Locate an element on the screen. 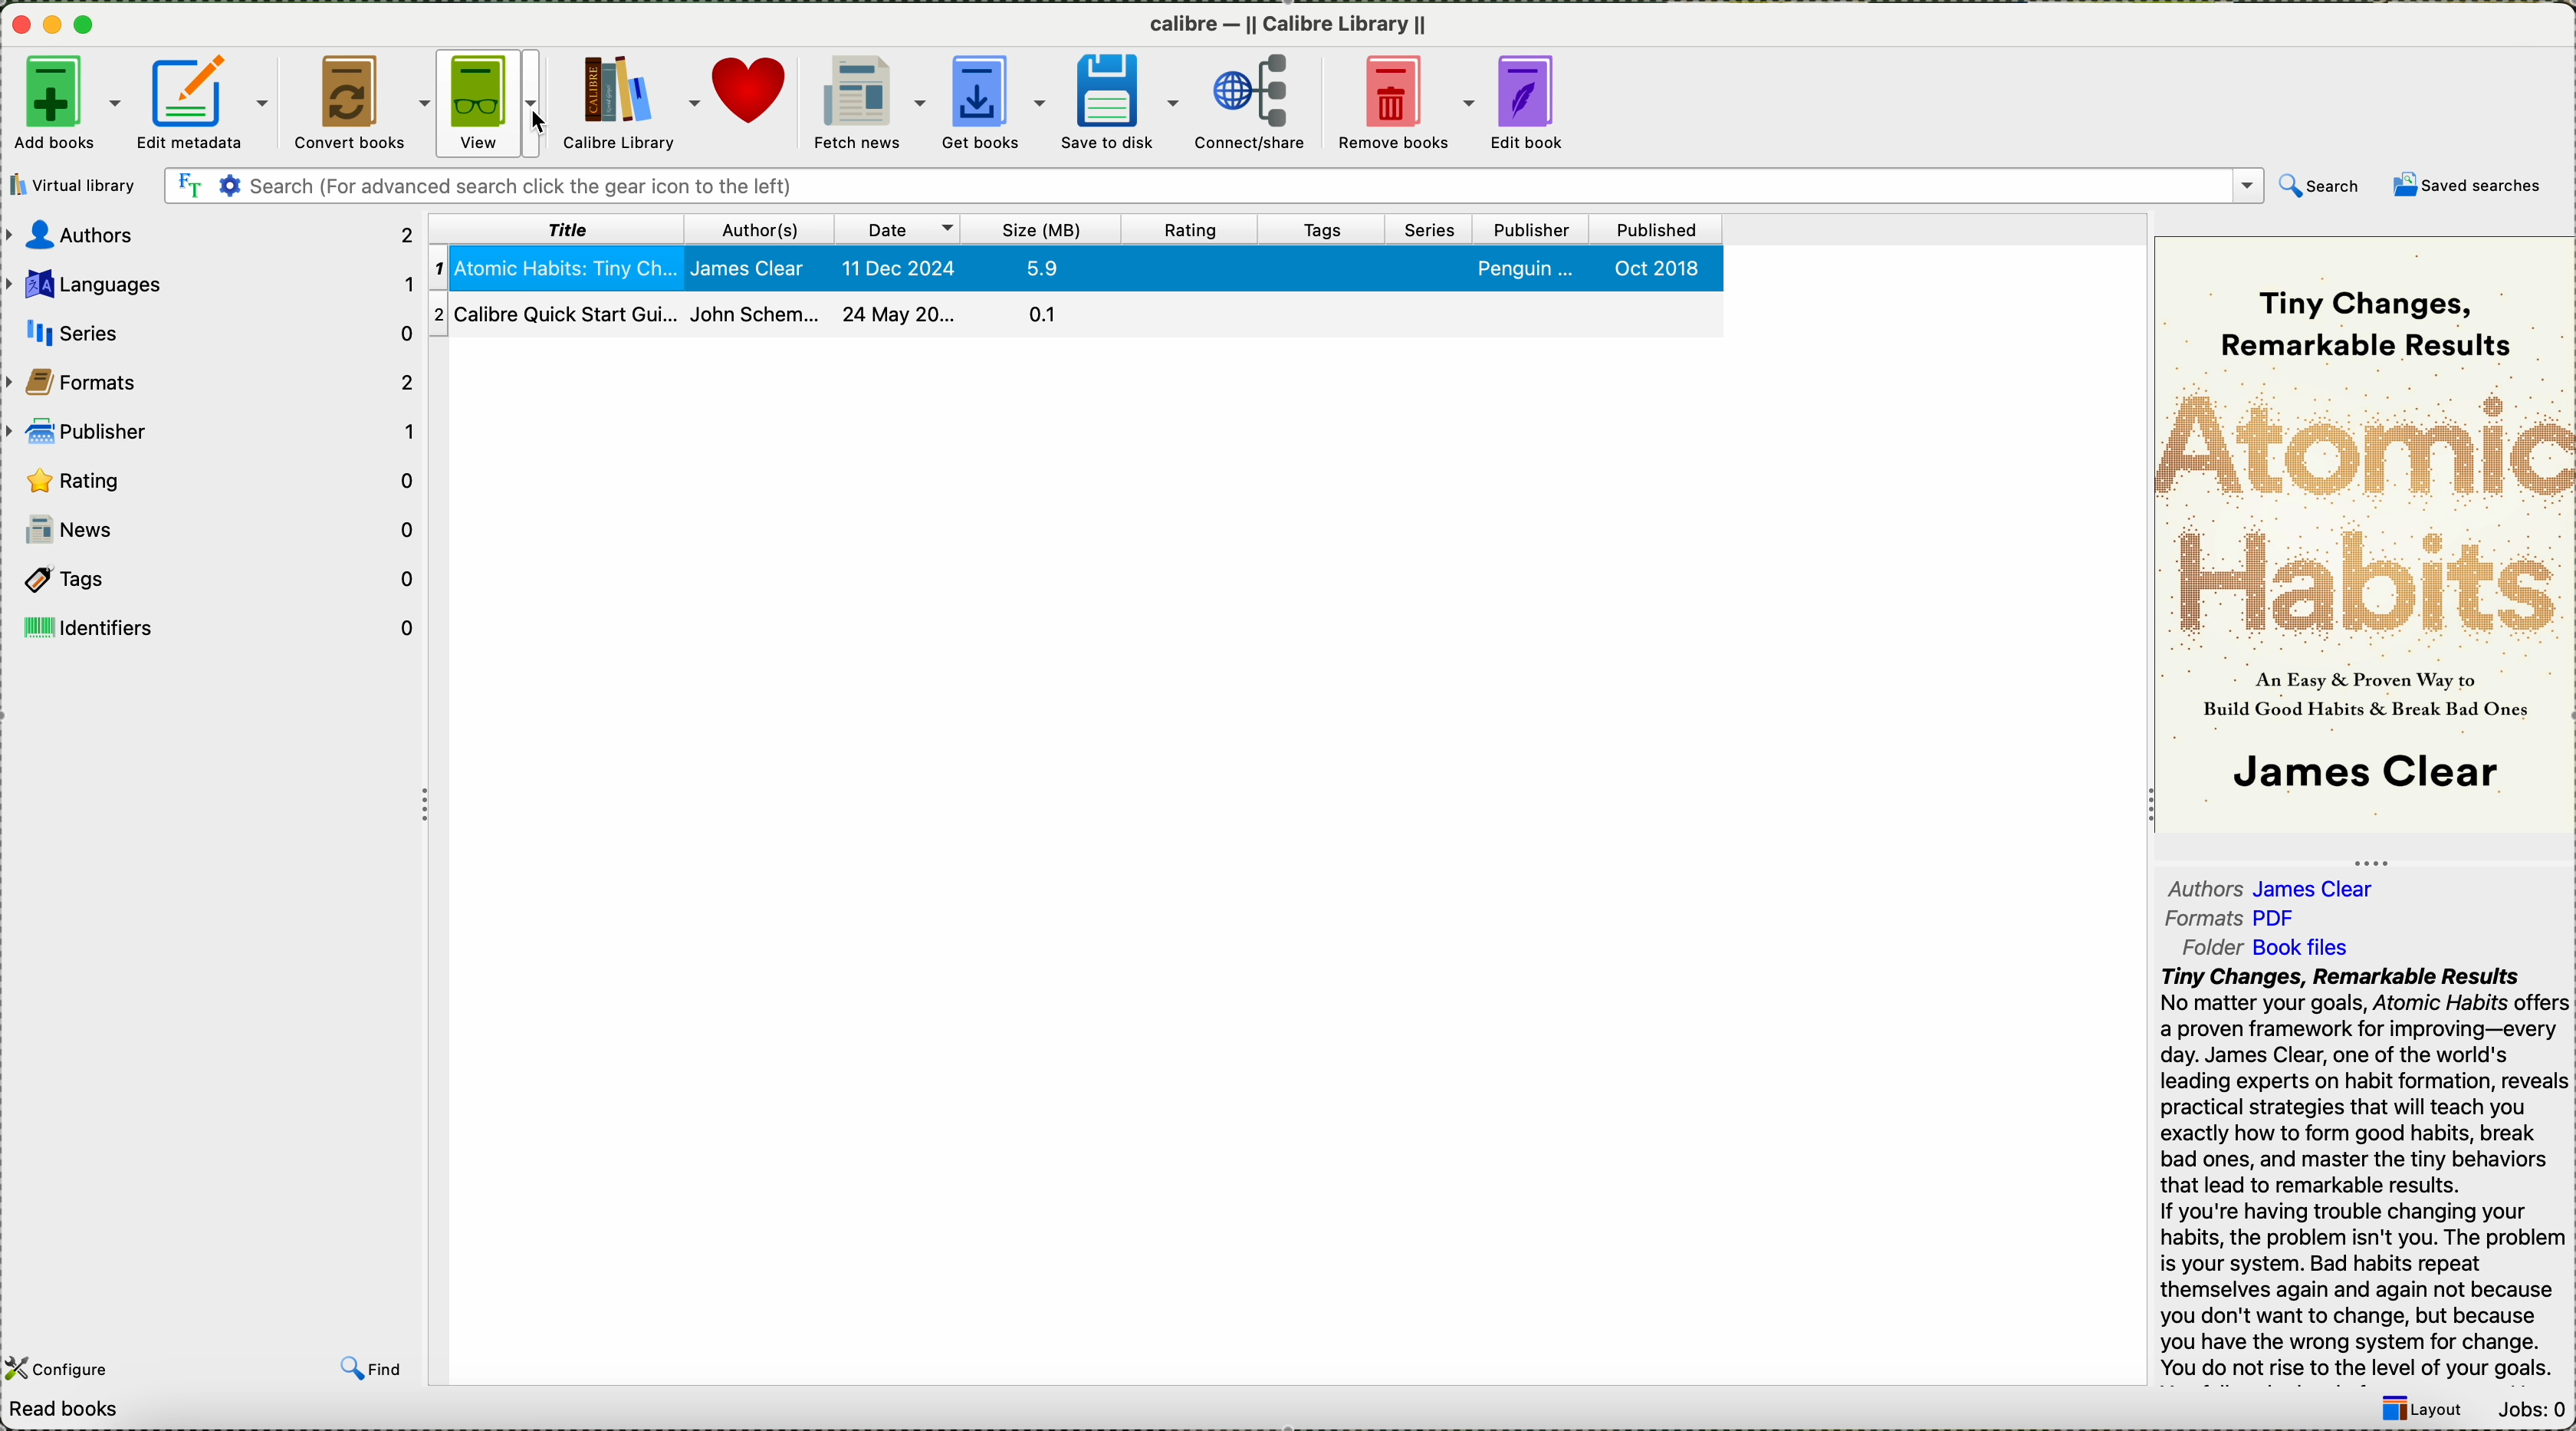  series is located at coordinates (1430, 231).